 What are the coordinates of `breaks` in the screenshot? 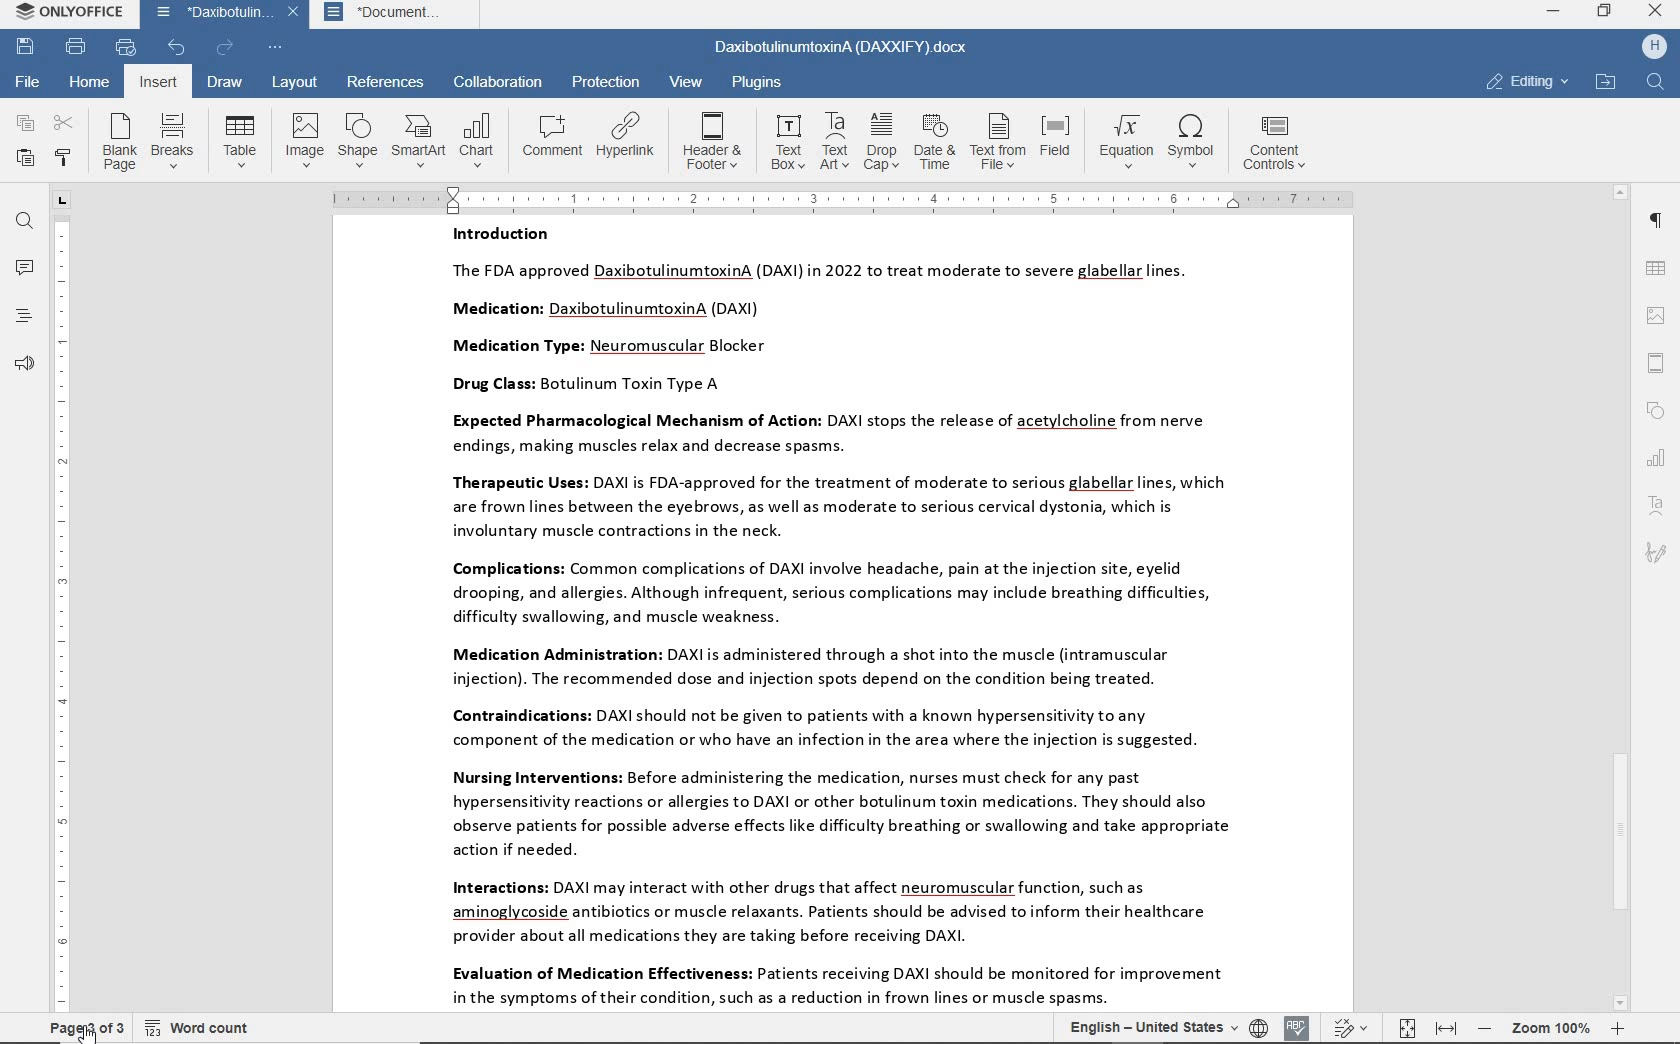 It's located at (172, 139).